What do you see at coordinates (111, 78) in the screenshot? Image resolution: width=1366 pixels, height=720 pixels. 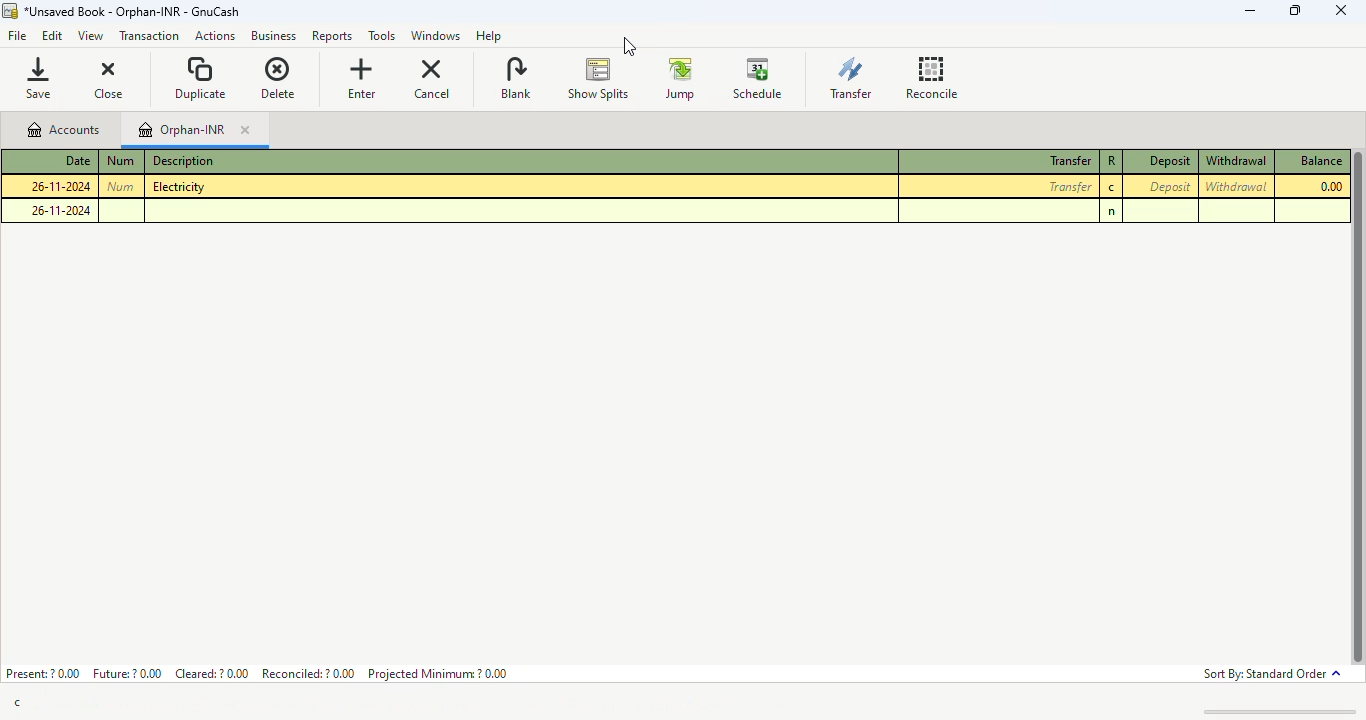 I see `close` at bounding box center [111, 78].